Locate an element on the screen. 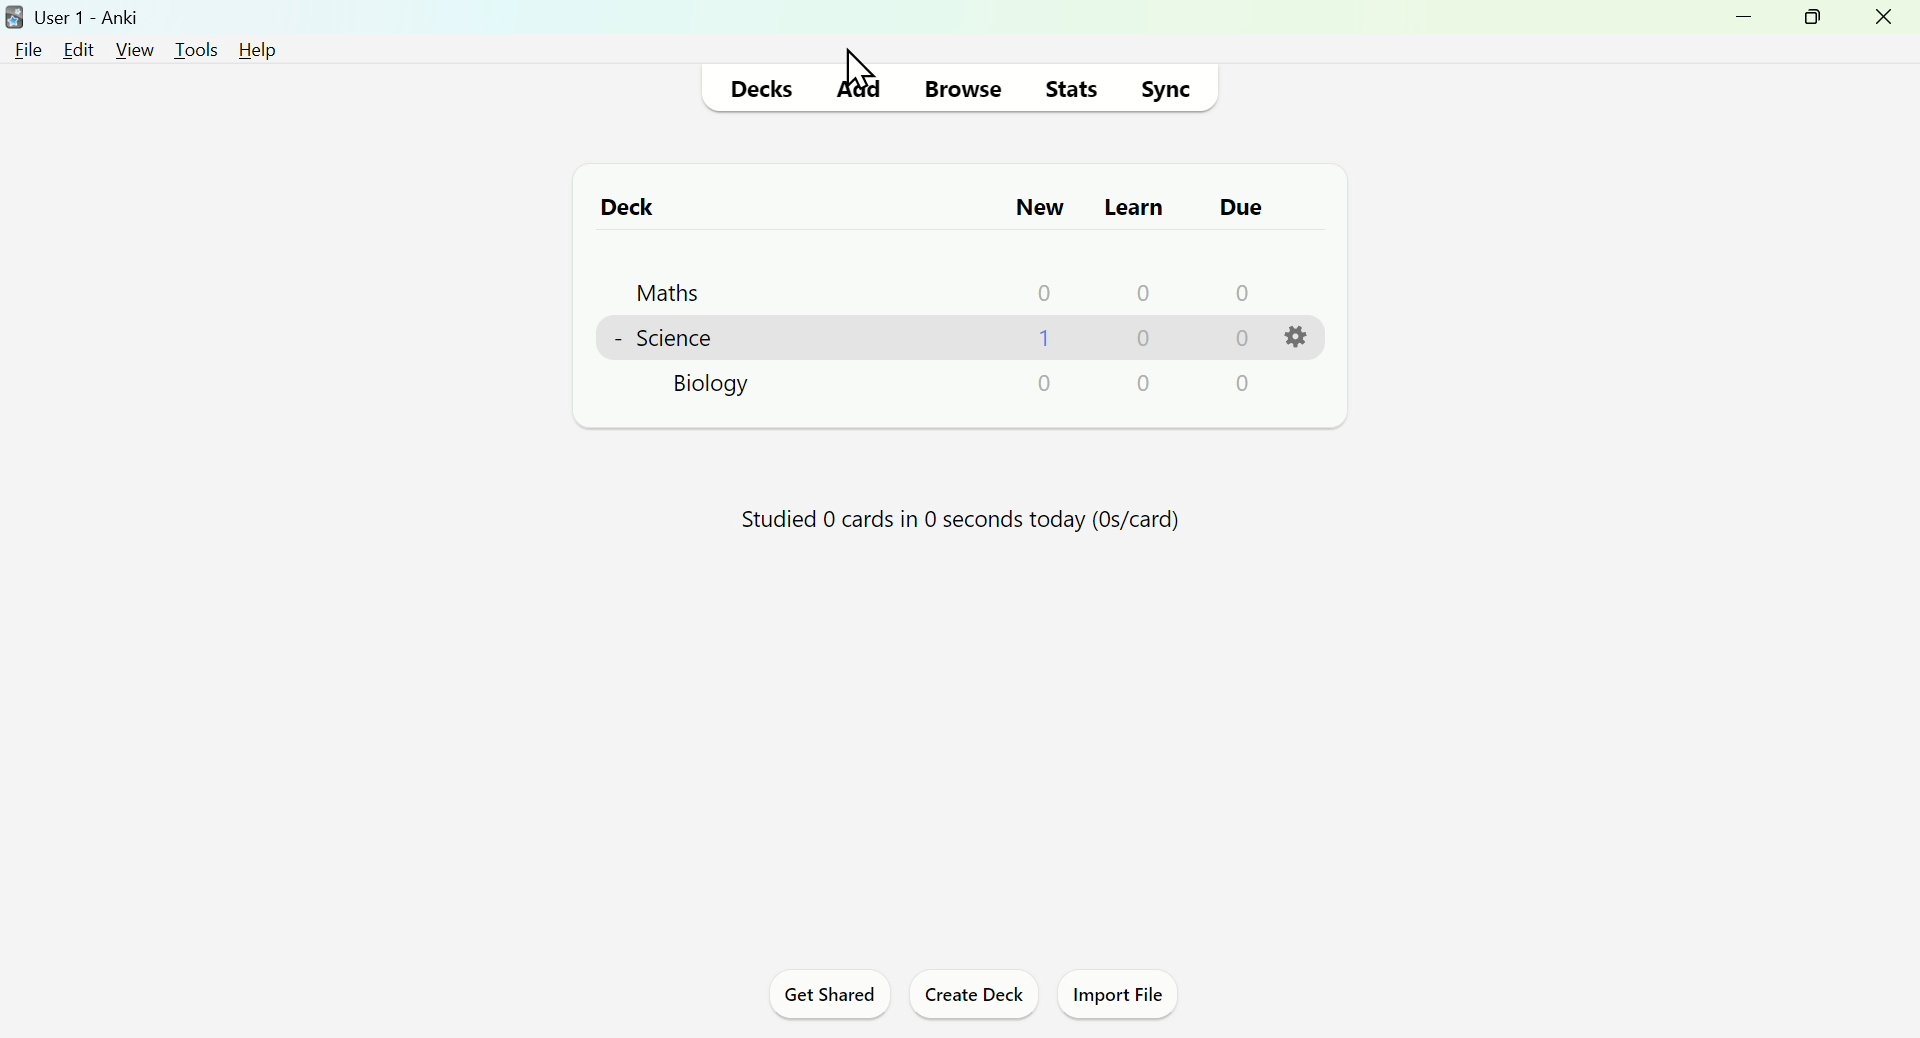 This screenshot has width=1920, height=1038. - Science is located at coordinates (661, 340).